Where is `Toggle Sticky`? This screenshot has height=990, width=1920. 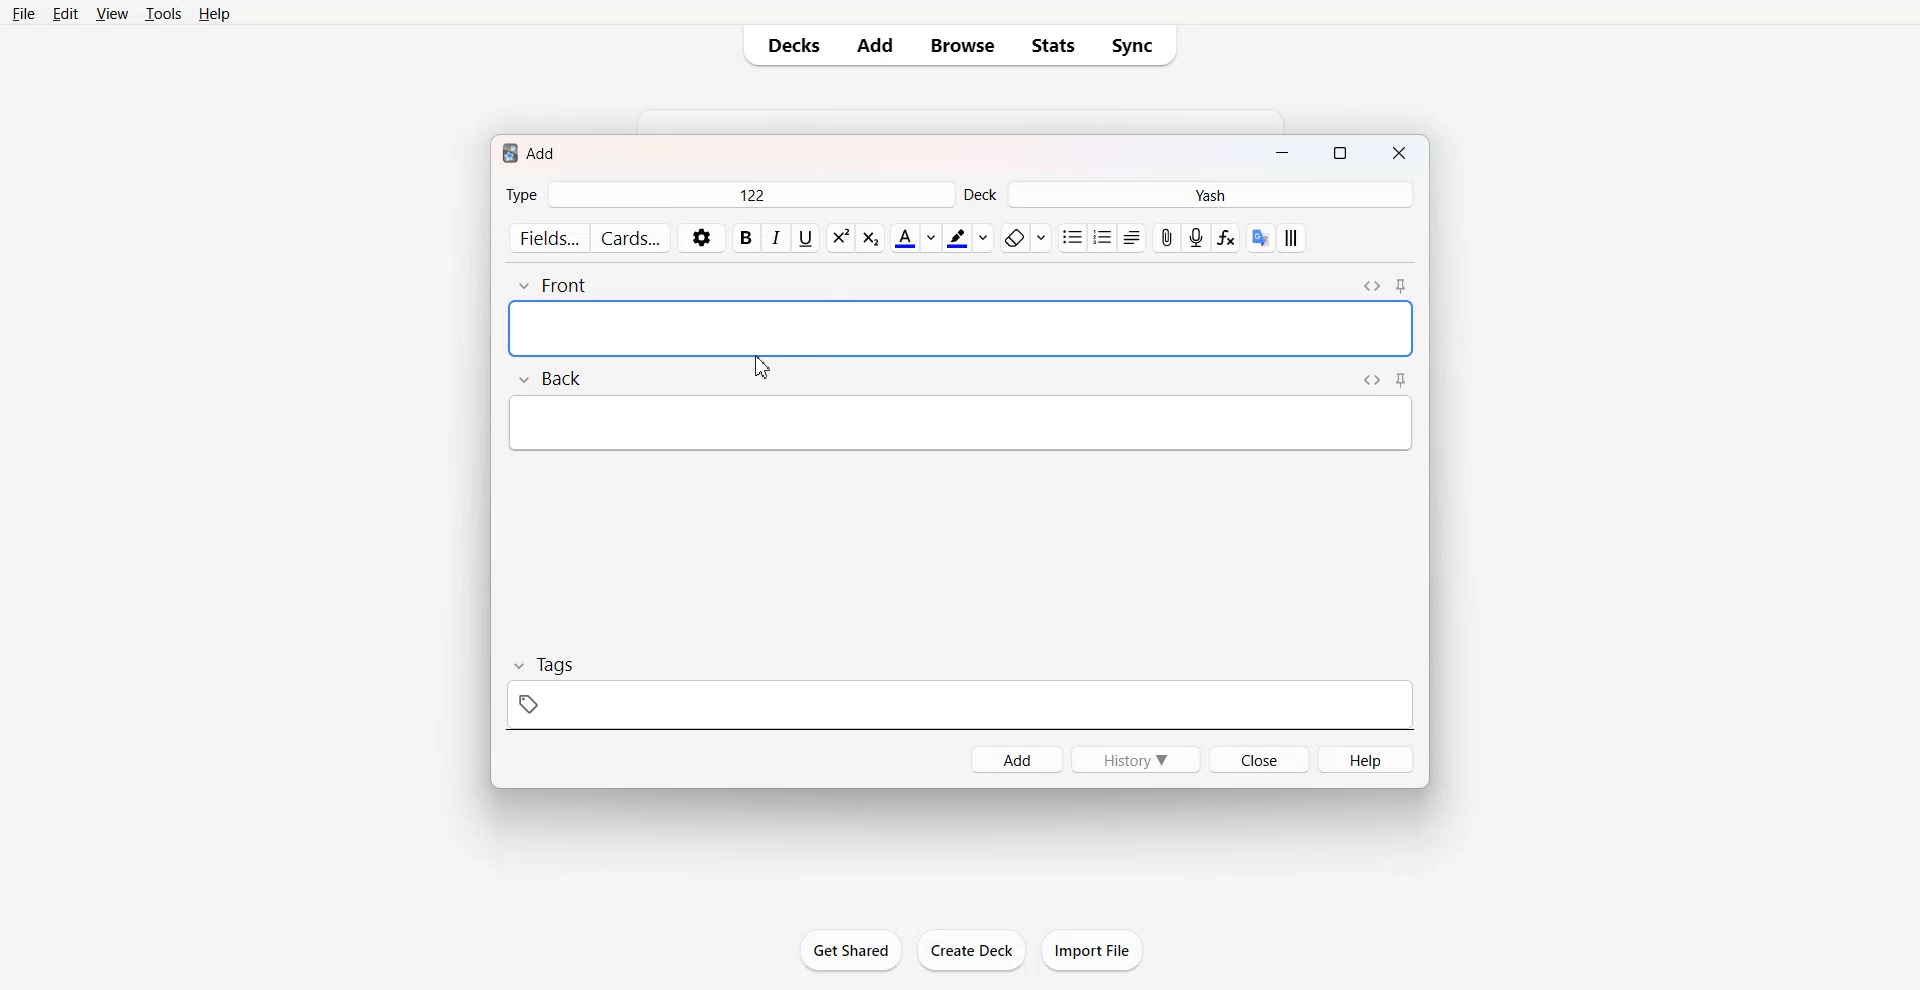
Toggle Sticky is located at coordinates (1402, 379).